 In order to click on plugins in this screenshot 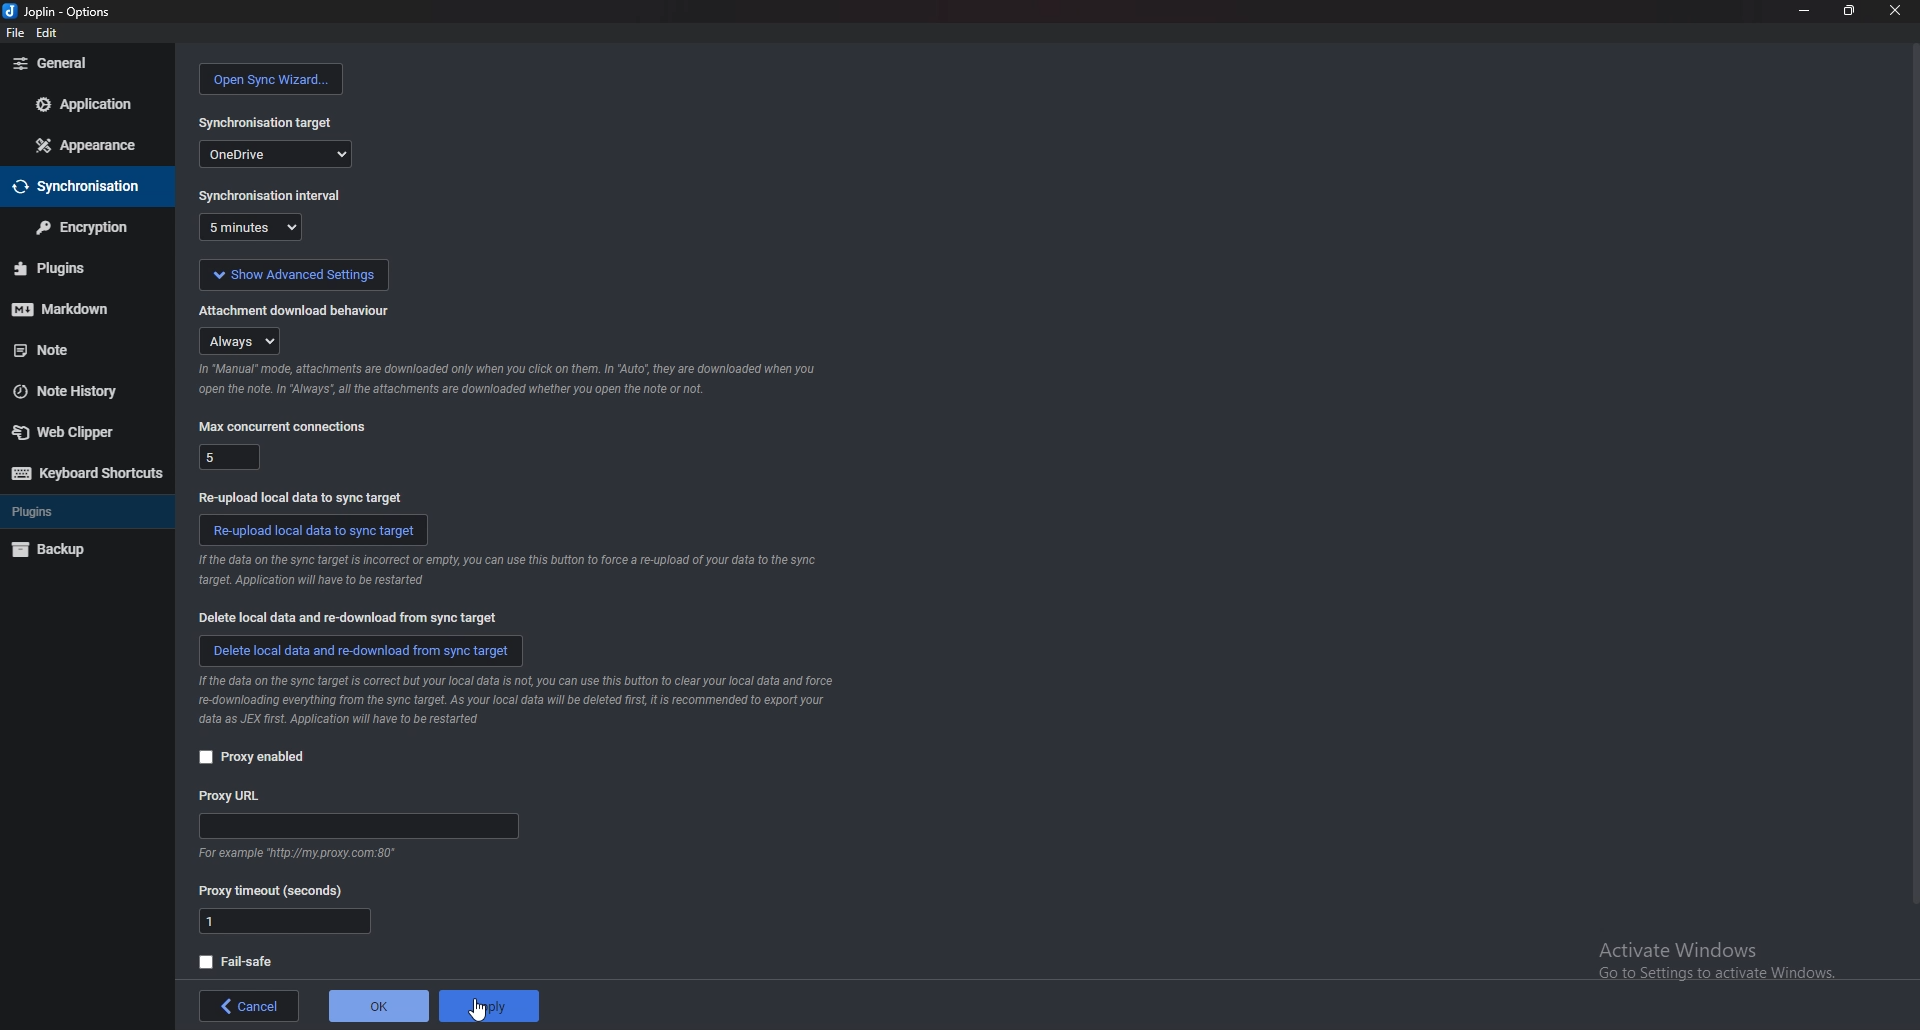, I will do `click(73, 512)`.